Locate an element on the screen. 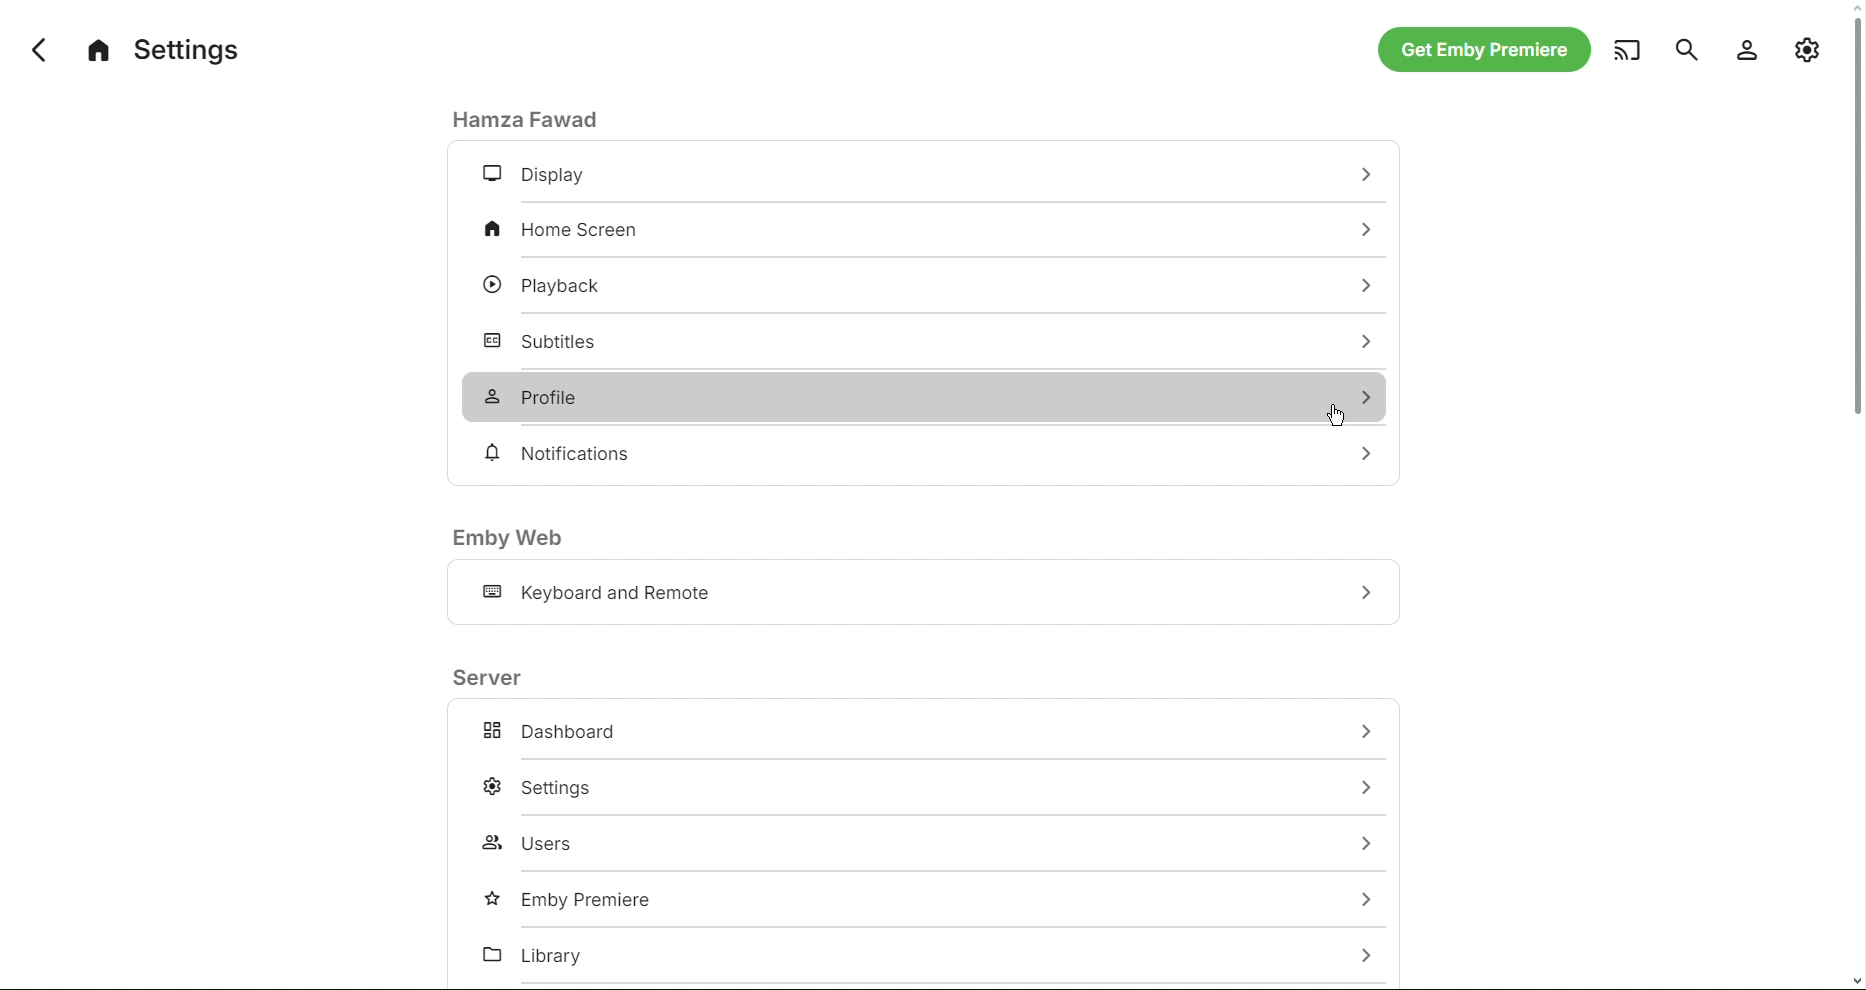  Cast Media is located at coordinates (1625, 50).